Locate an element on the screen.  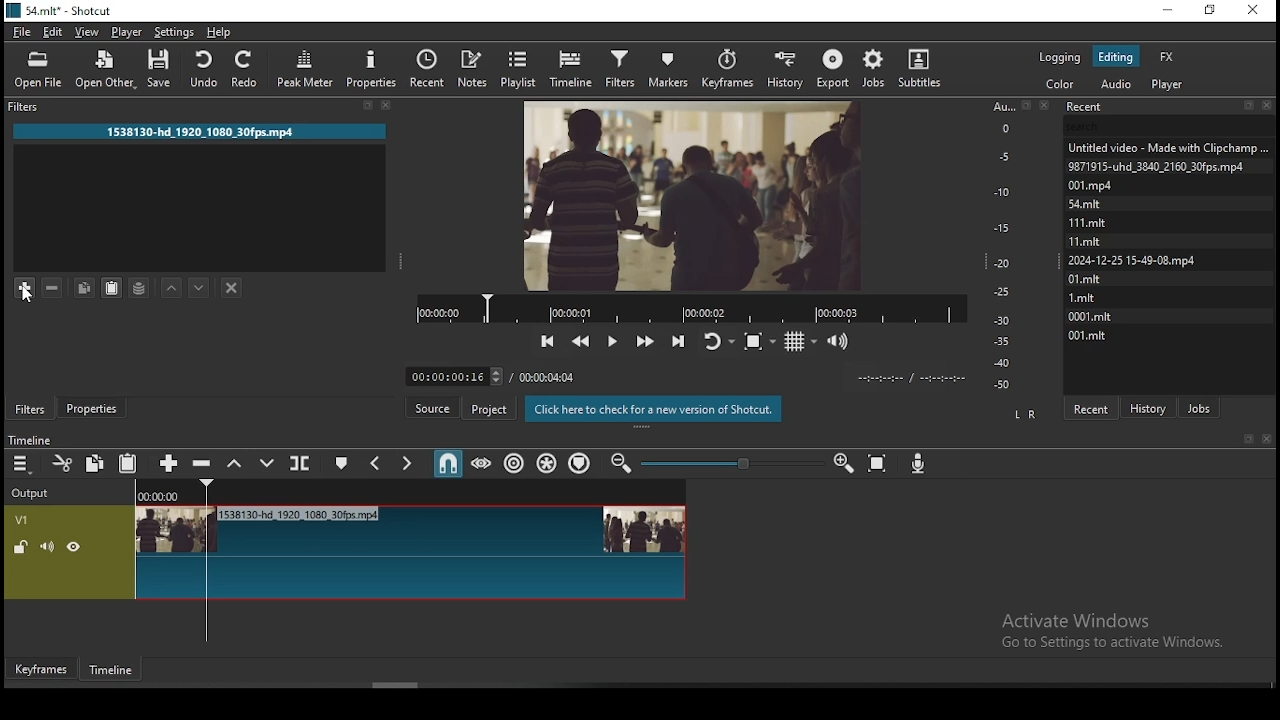
bookmark is located at coordinates (1247, 439).